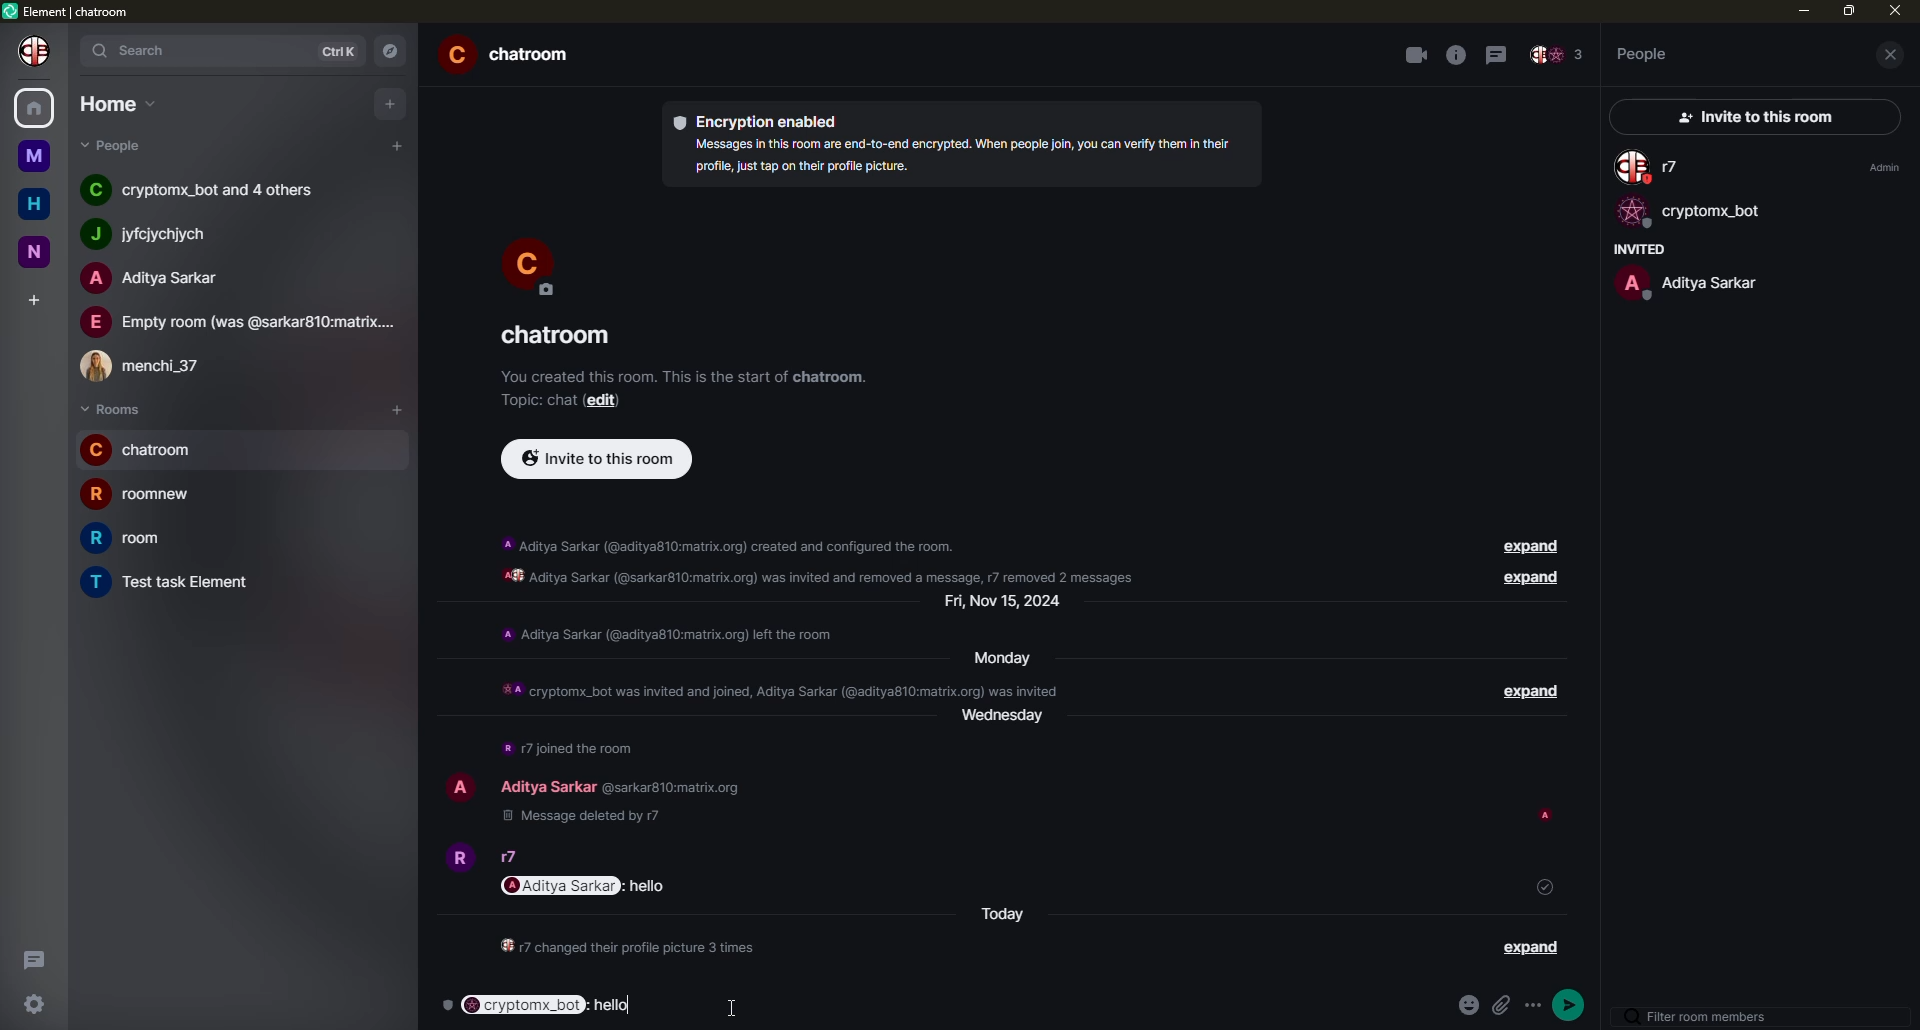 This screenshot has width=1920, height=1030. Describe the element at coordinates (1521, 547) in the screenshot. I see `expand` at that location.